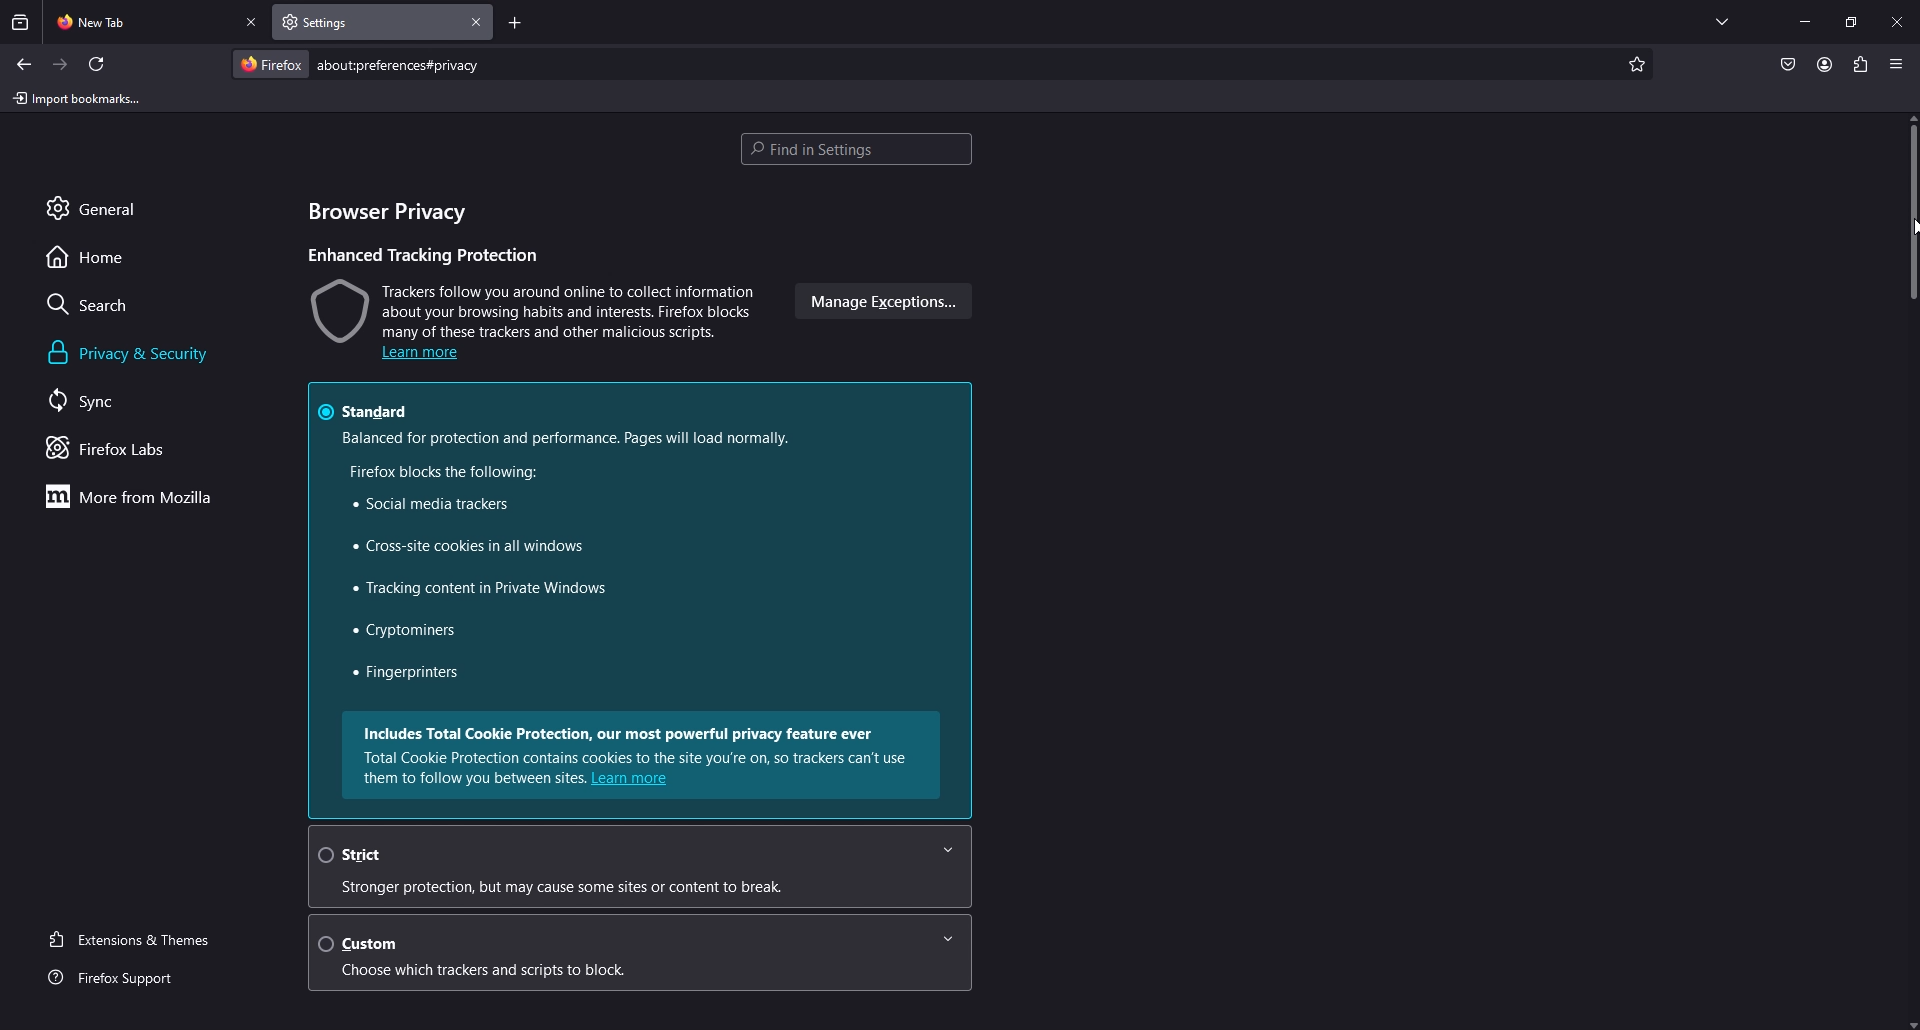 The width and height of the screenshot is (1920, 1030). Describe the element at coordinates (426, 505) in the screenshot. I see `« Social media trackers` at that location.